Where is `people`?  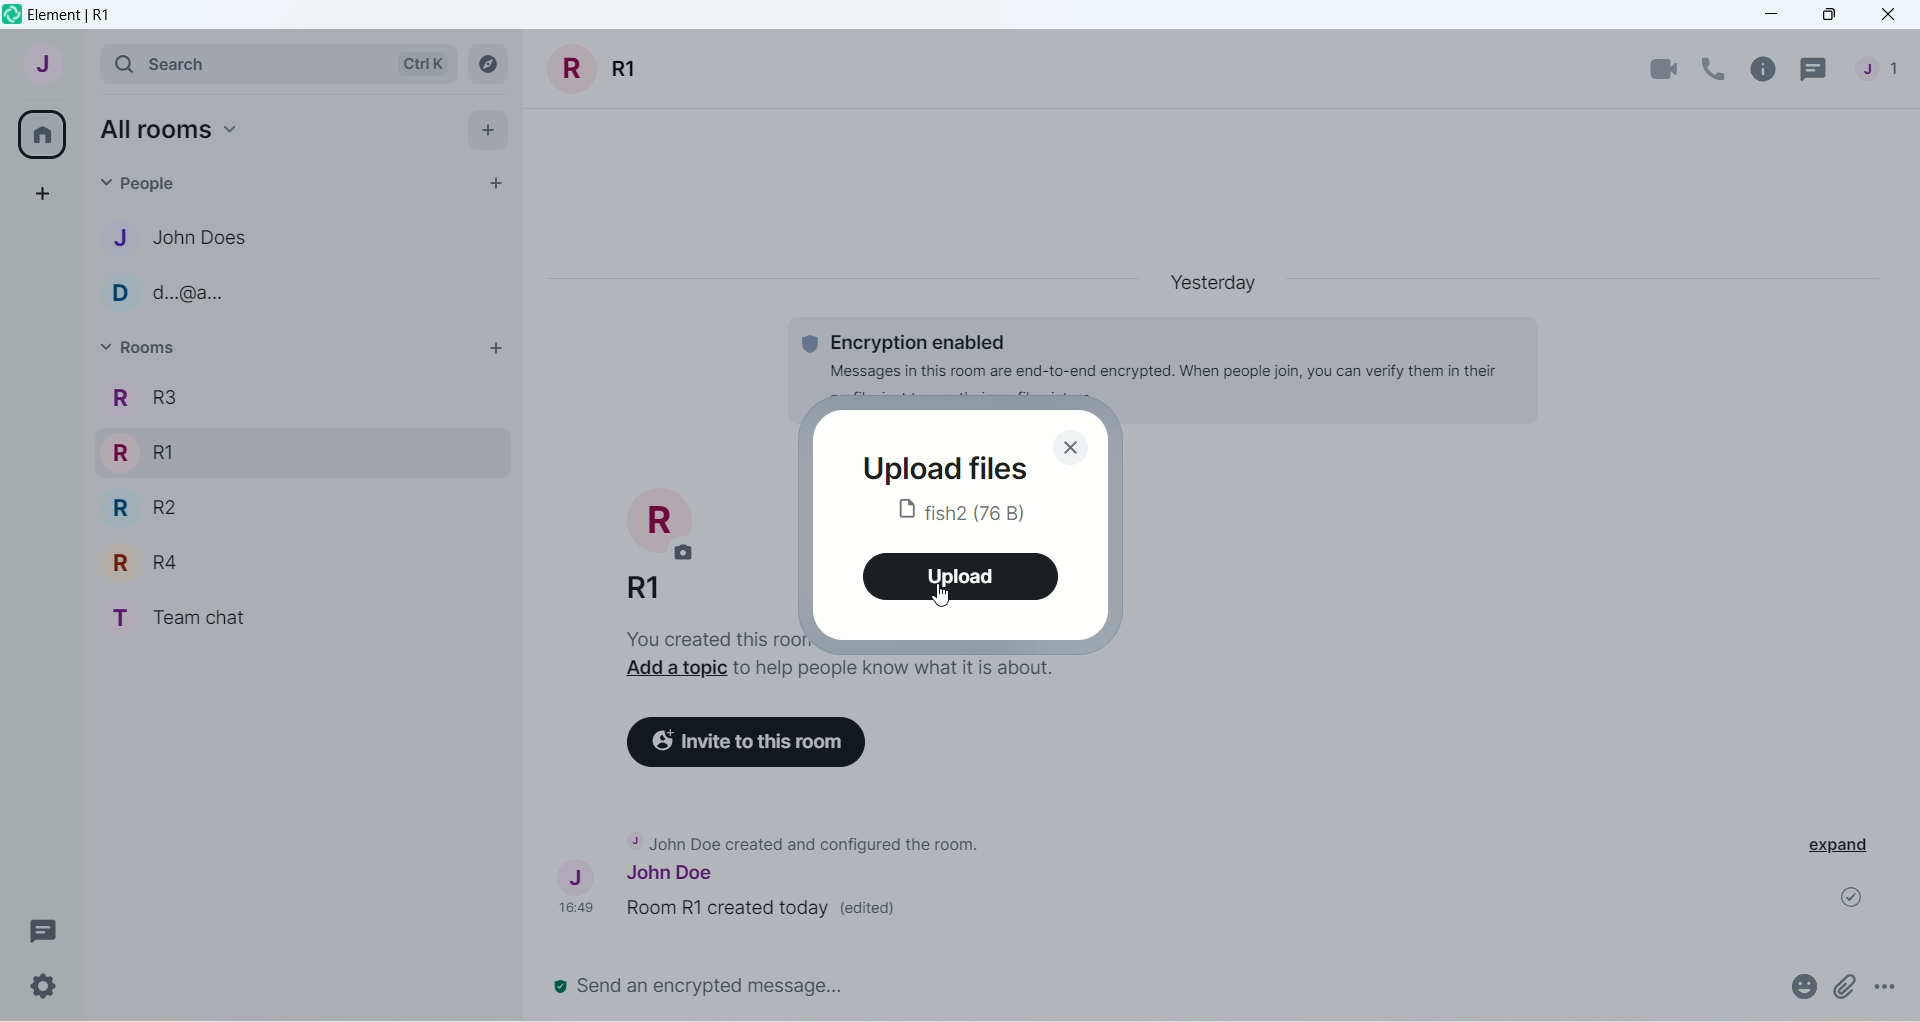 people is located at coordinates (1885, 78).